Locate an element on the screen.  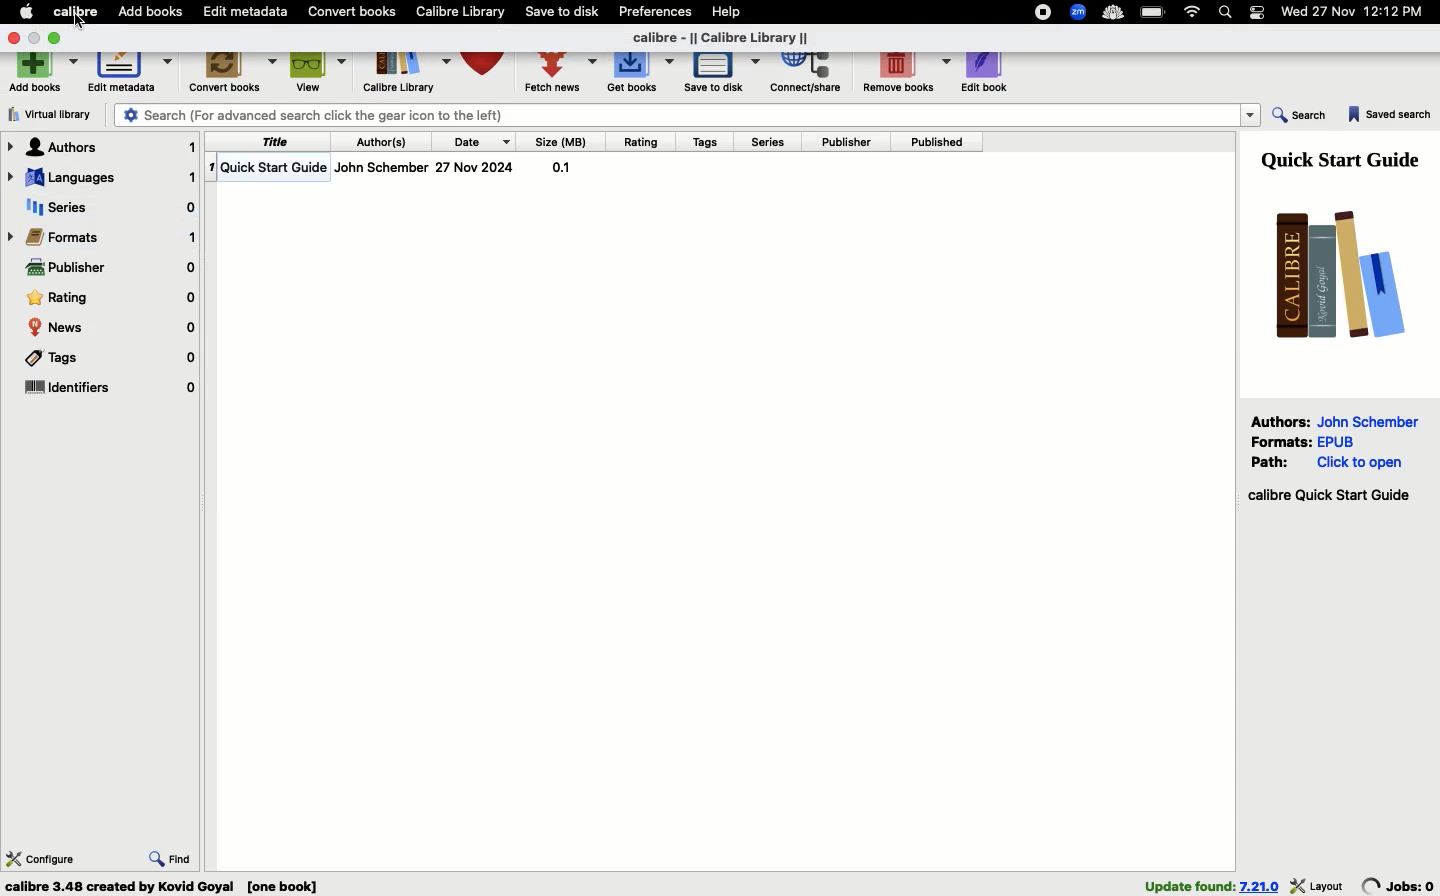
Notification is located at coordinates (1258, 12).